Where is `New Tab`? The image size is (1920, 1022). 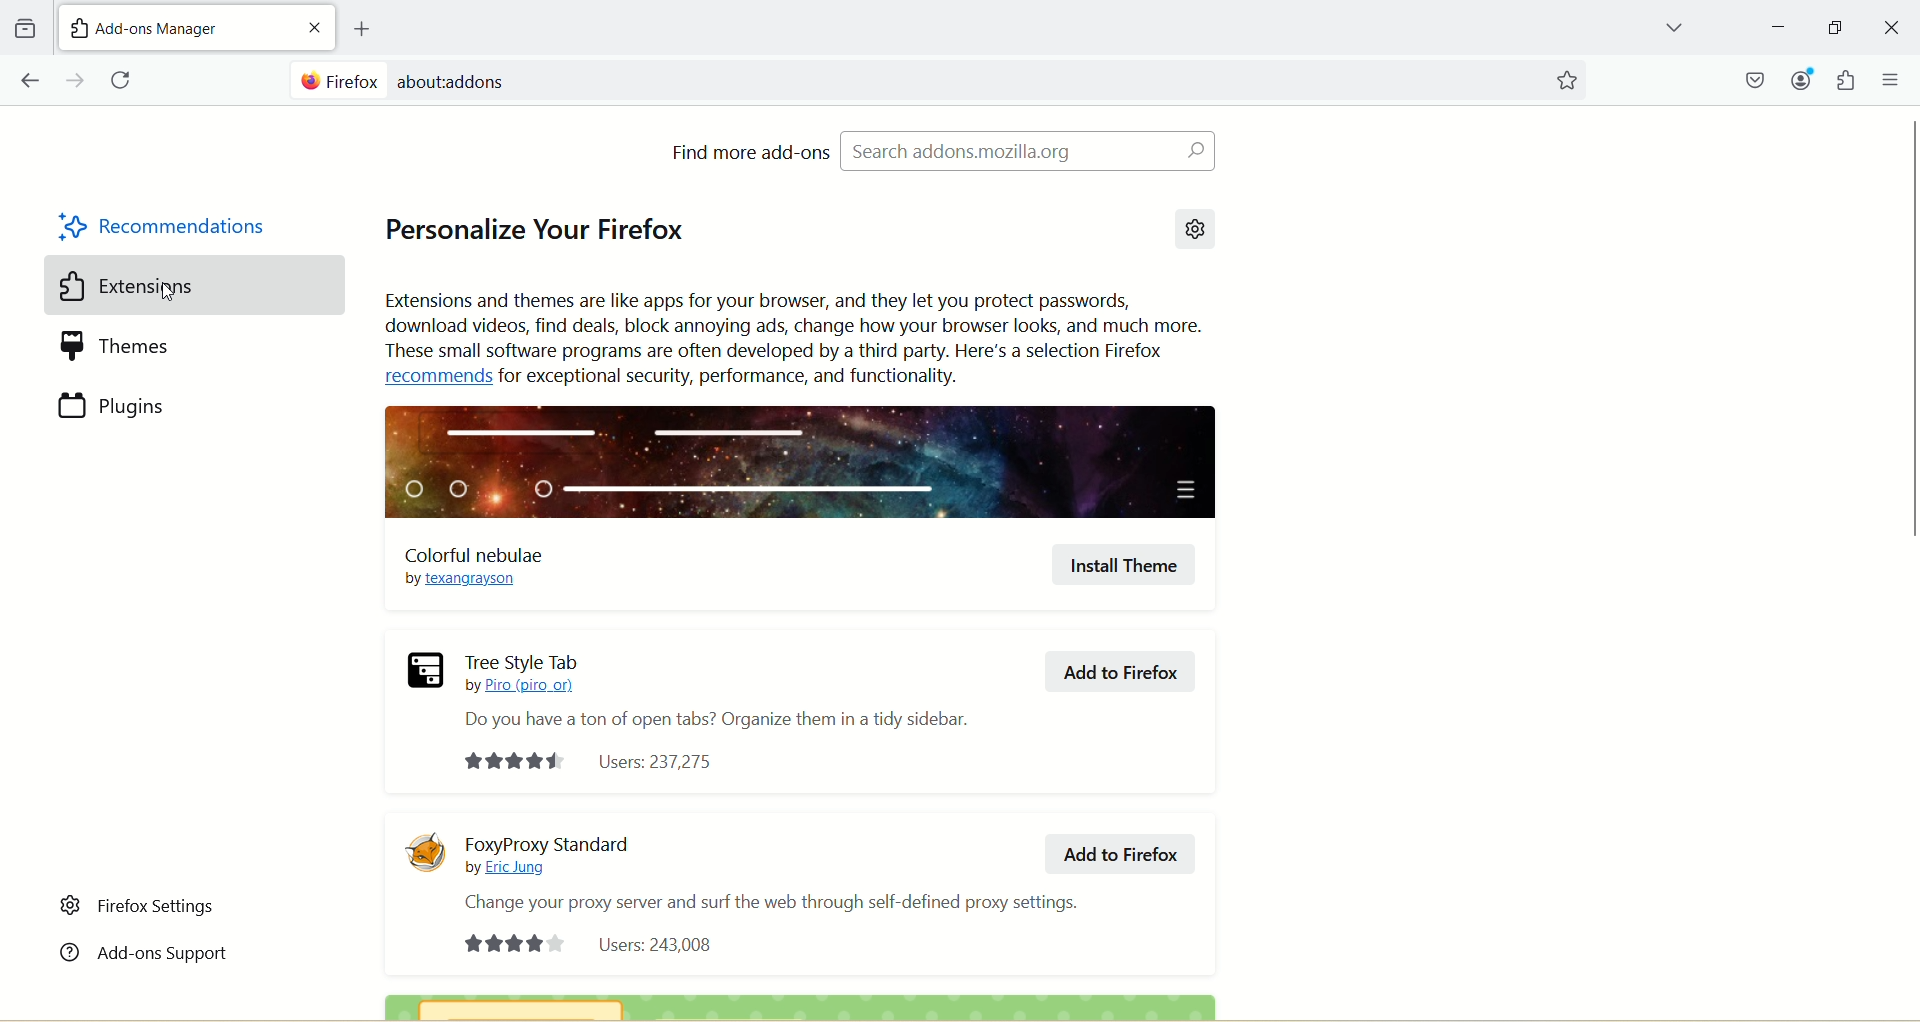 New Tab is located at coordinates (173, 26).